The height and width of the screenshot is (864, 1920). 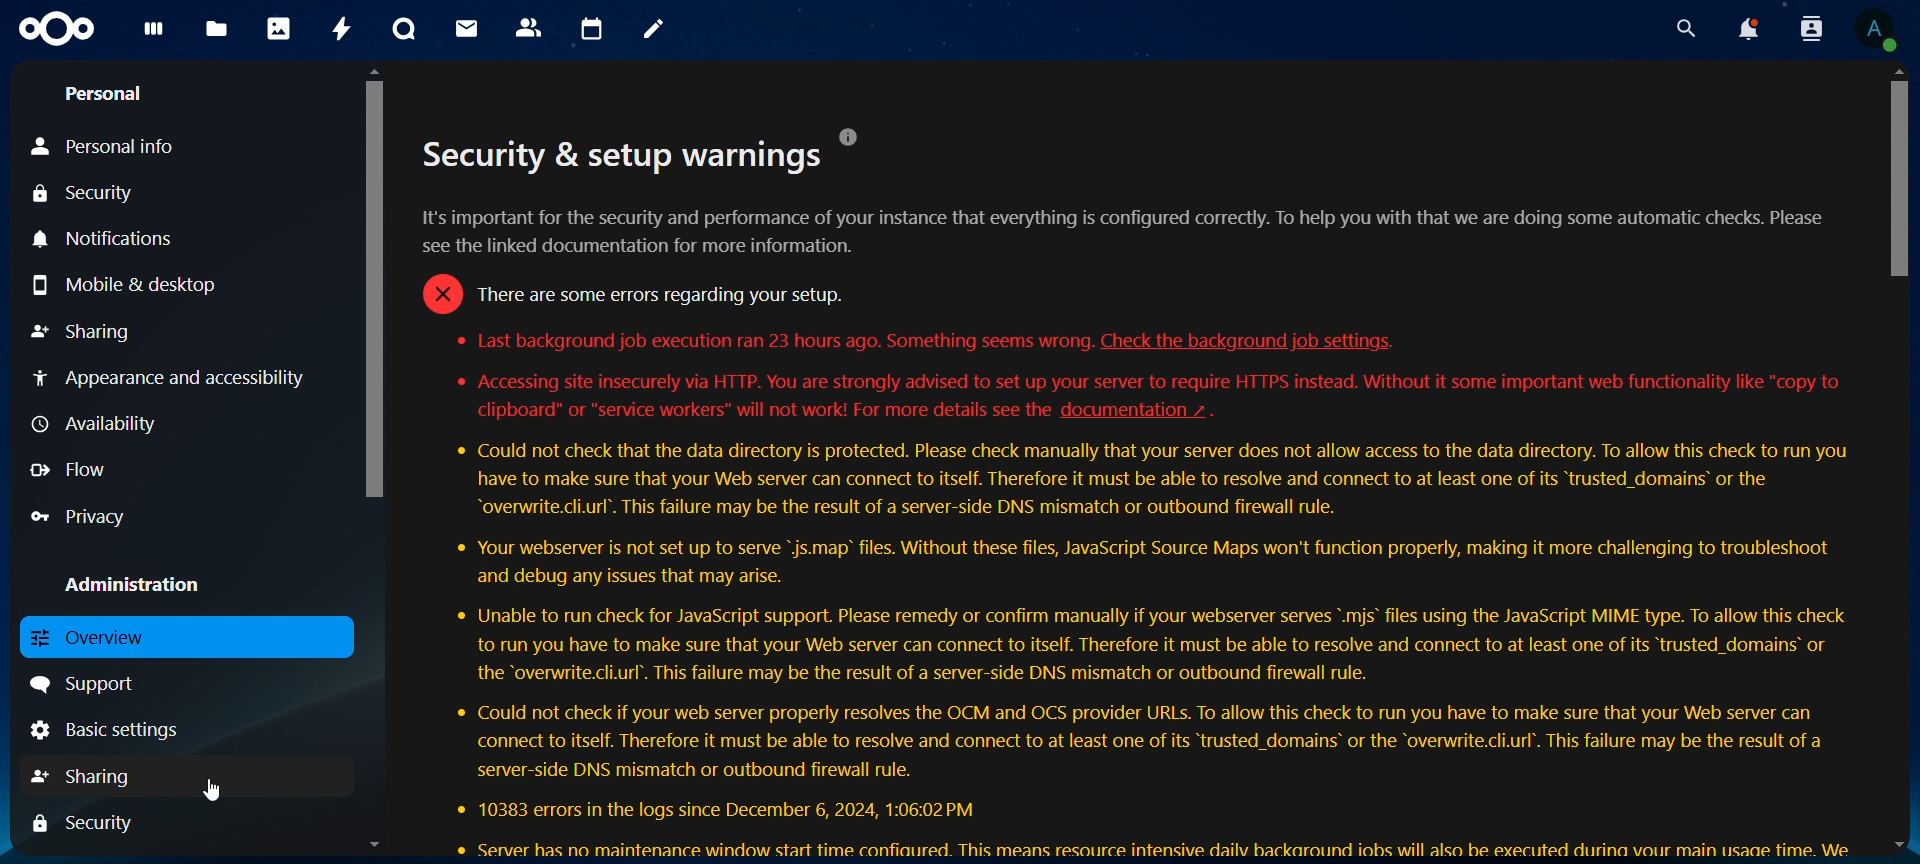 I want to click on appearance and accessibility, so click(x=175, y=377).